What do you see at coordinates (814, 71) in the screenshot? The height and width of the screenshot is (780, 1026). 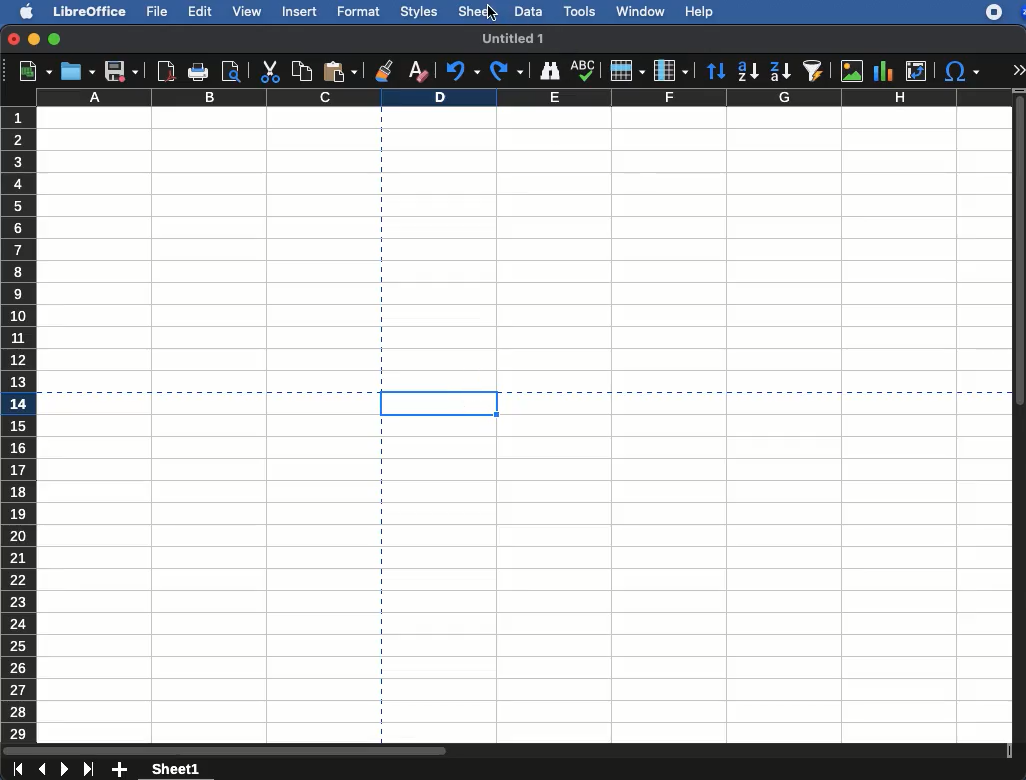 I see `autofilter` at bounding box center [814, 71].